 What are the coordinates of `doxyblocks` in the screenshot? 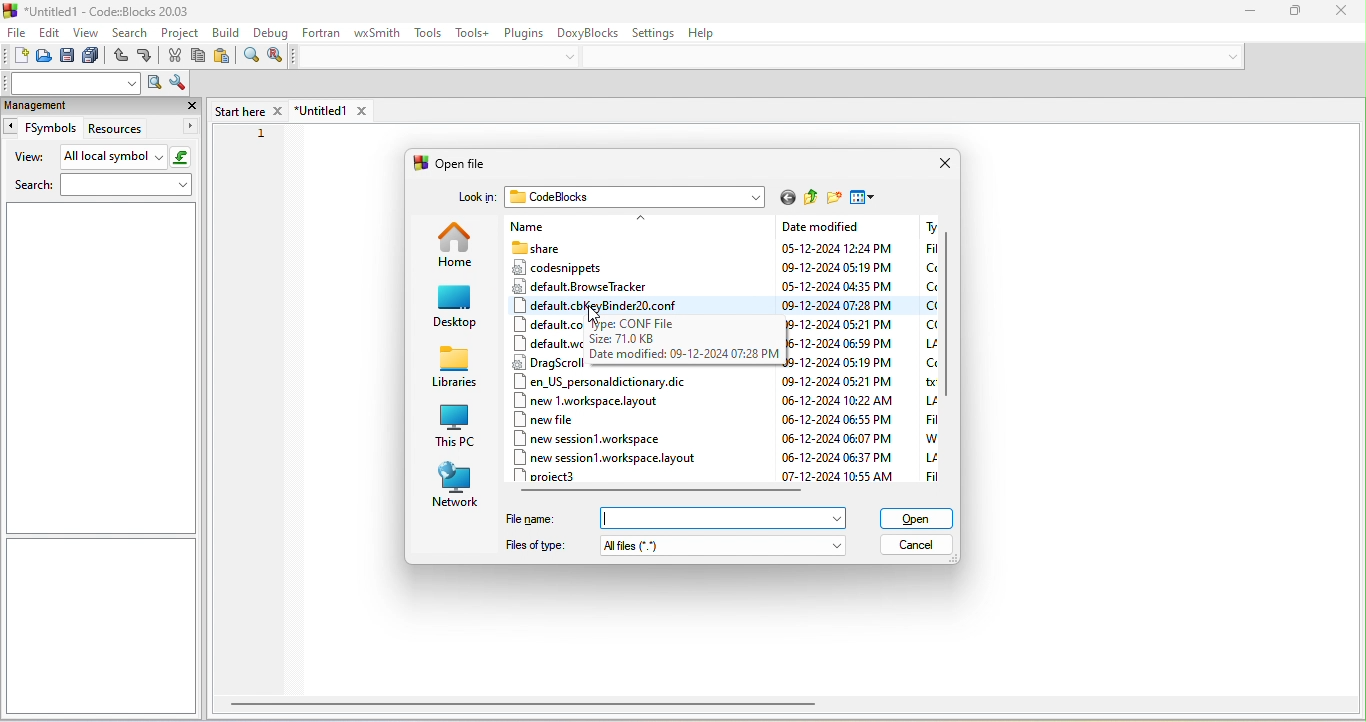 It's located at (590, 36).